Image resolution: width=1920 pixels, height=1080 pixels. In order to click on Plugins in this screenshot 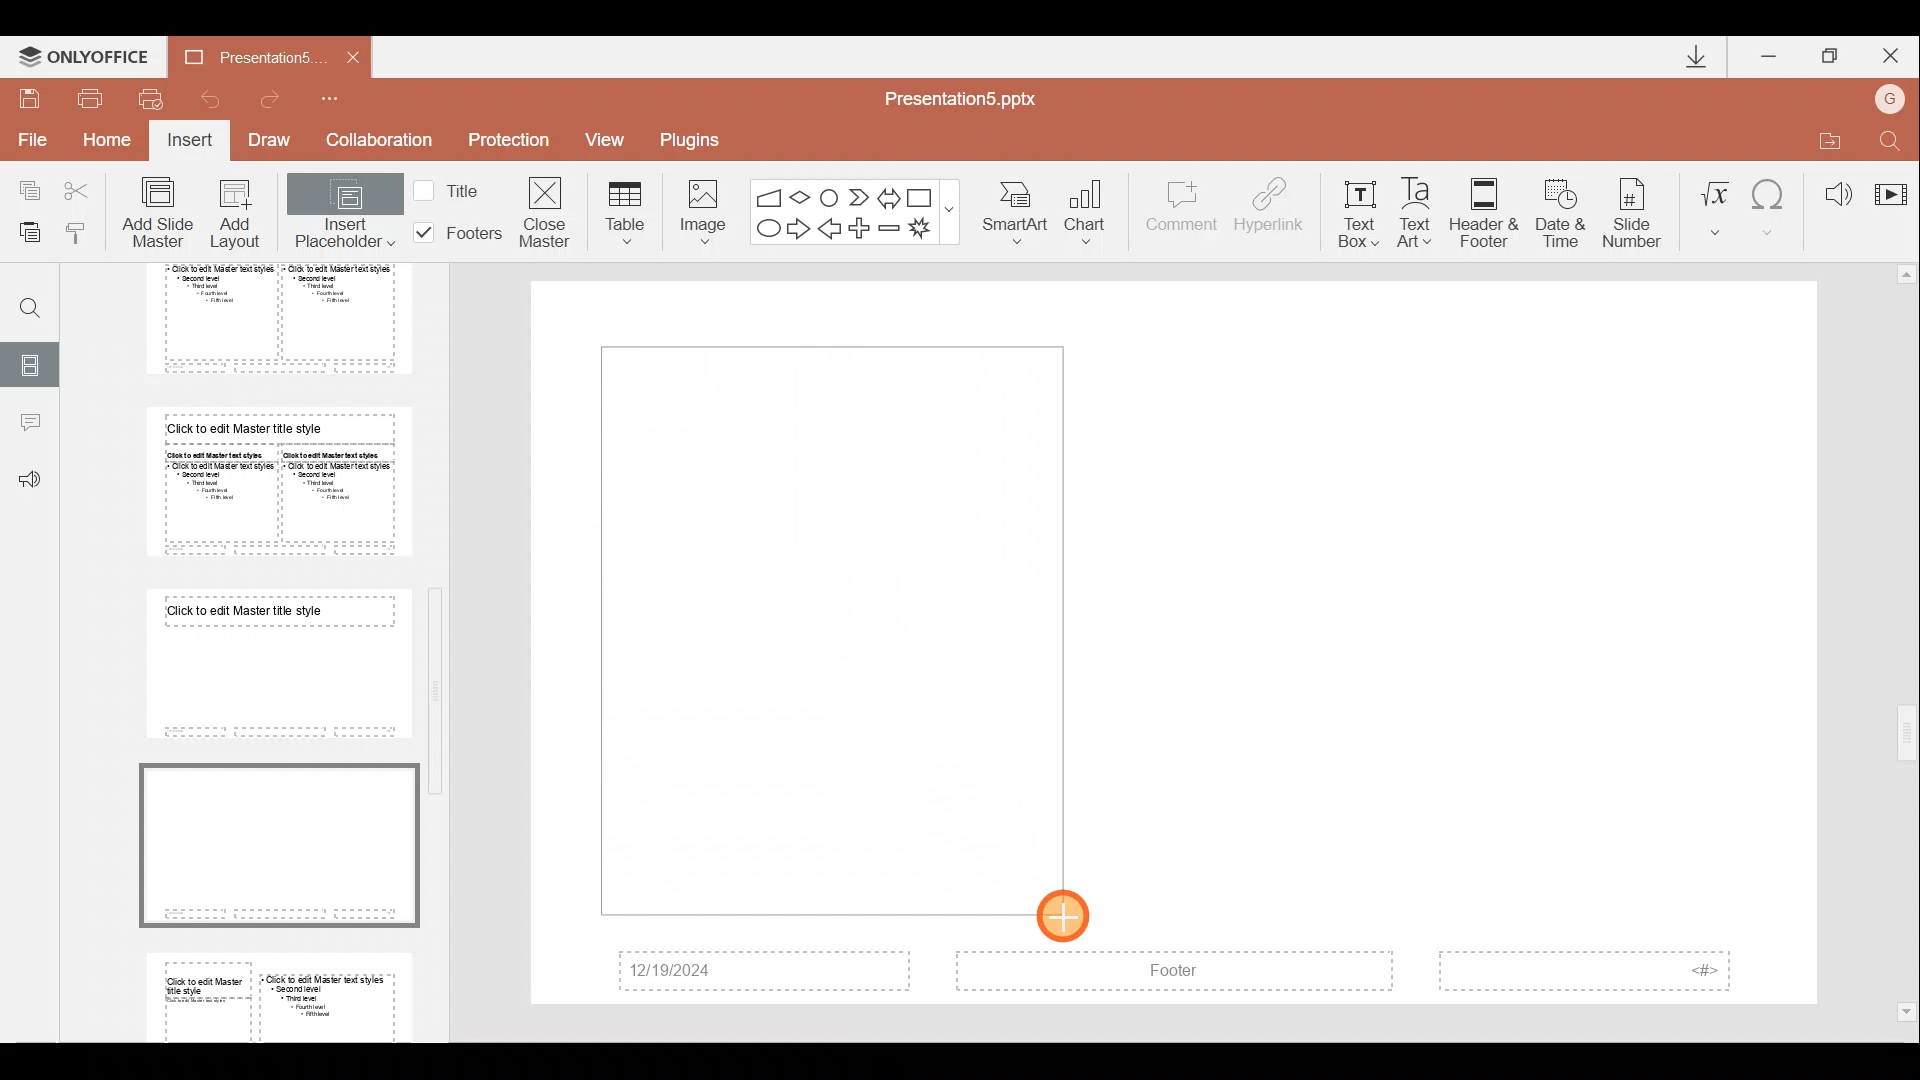, I will do `click(697, 137)`.